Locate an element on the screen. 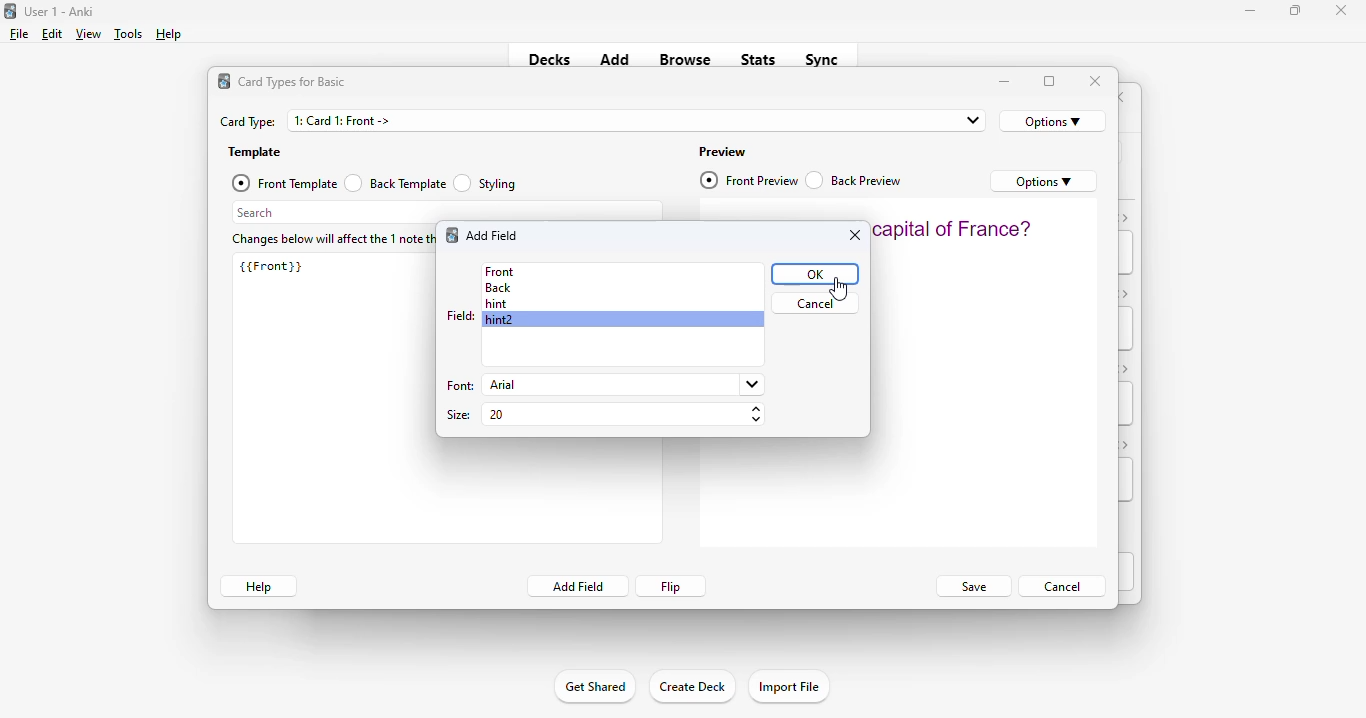  preview is located at coordinates (723, 152).